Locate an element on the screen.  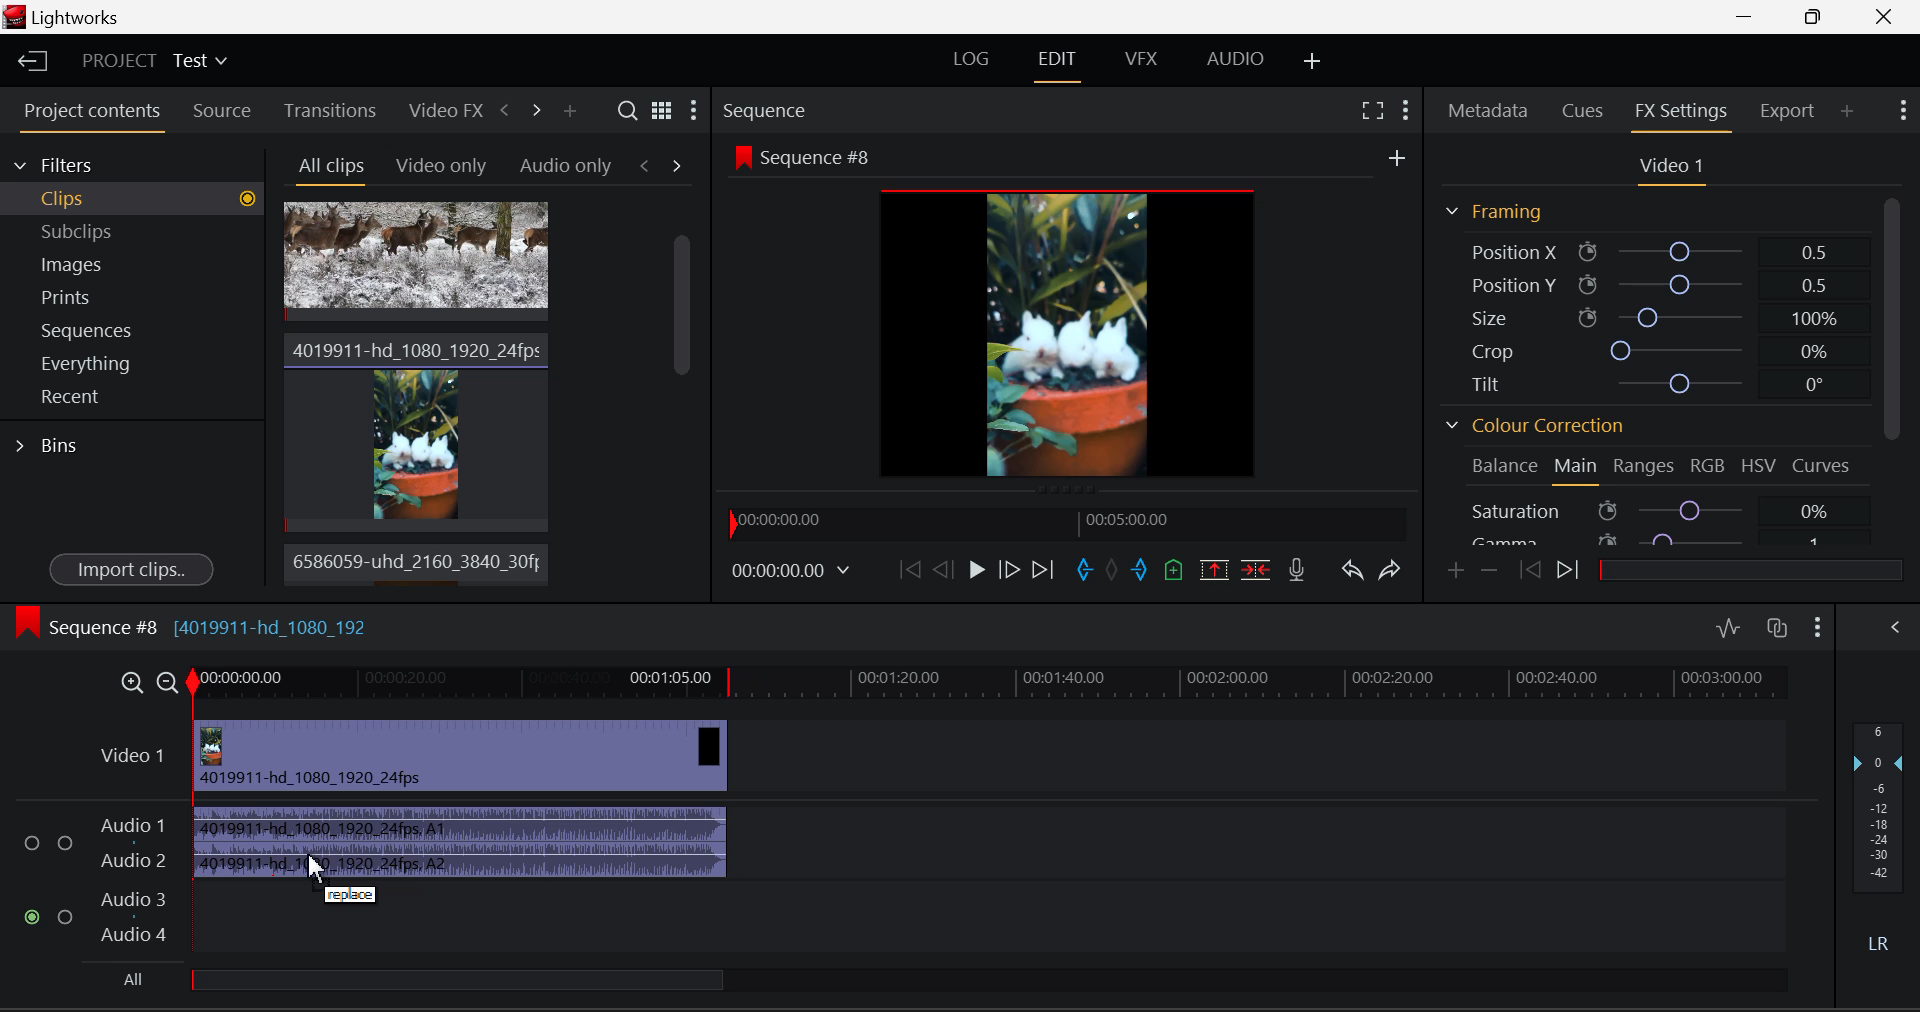
Position Y is located at coordinates (1663, 286).